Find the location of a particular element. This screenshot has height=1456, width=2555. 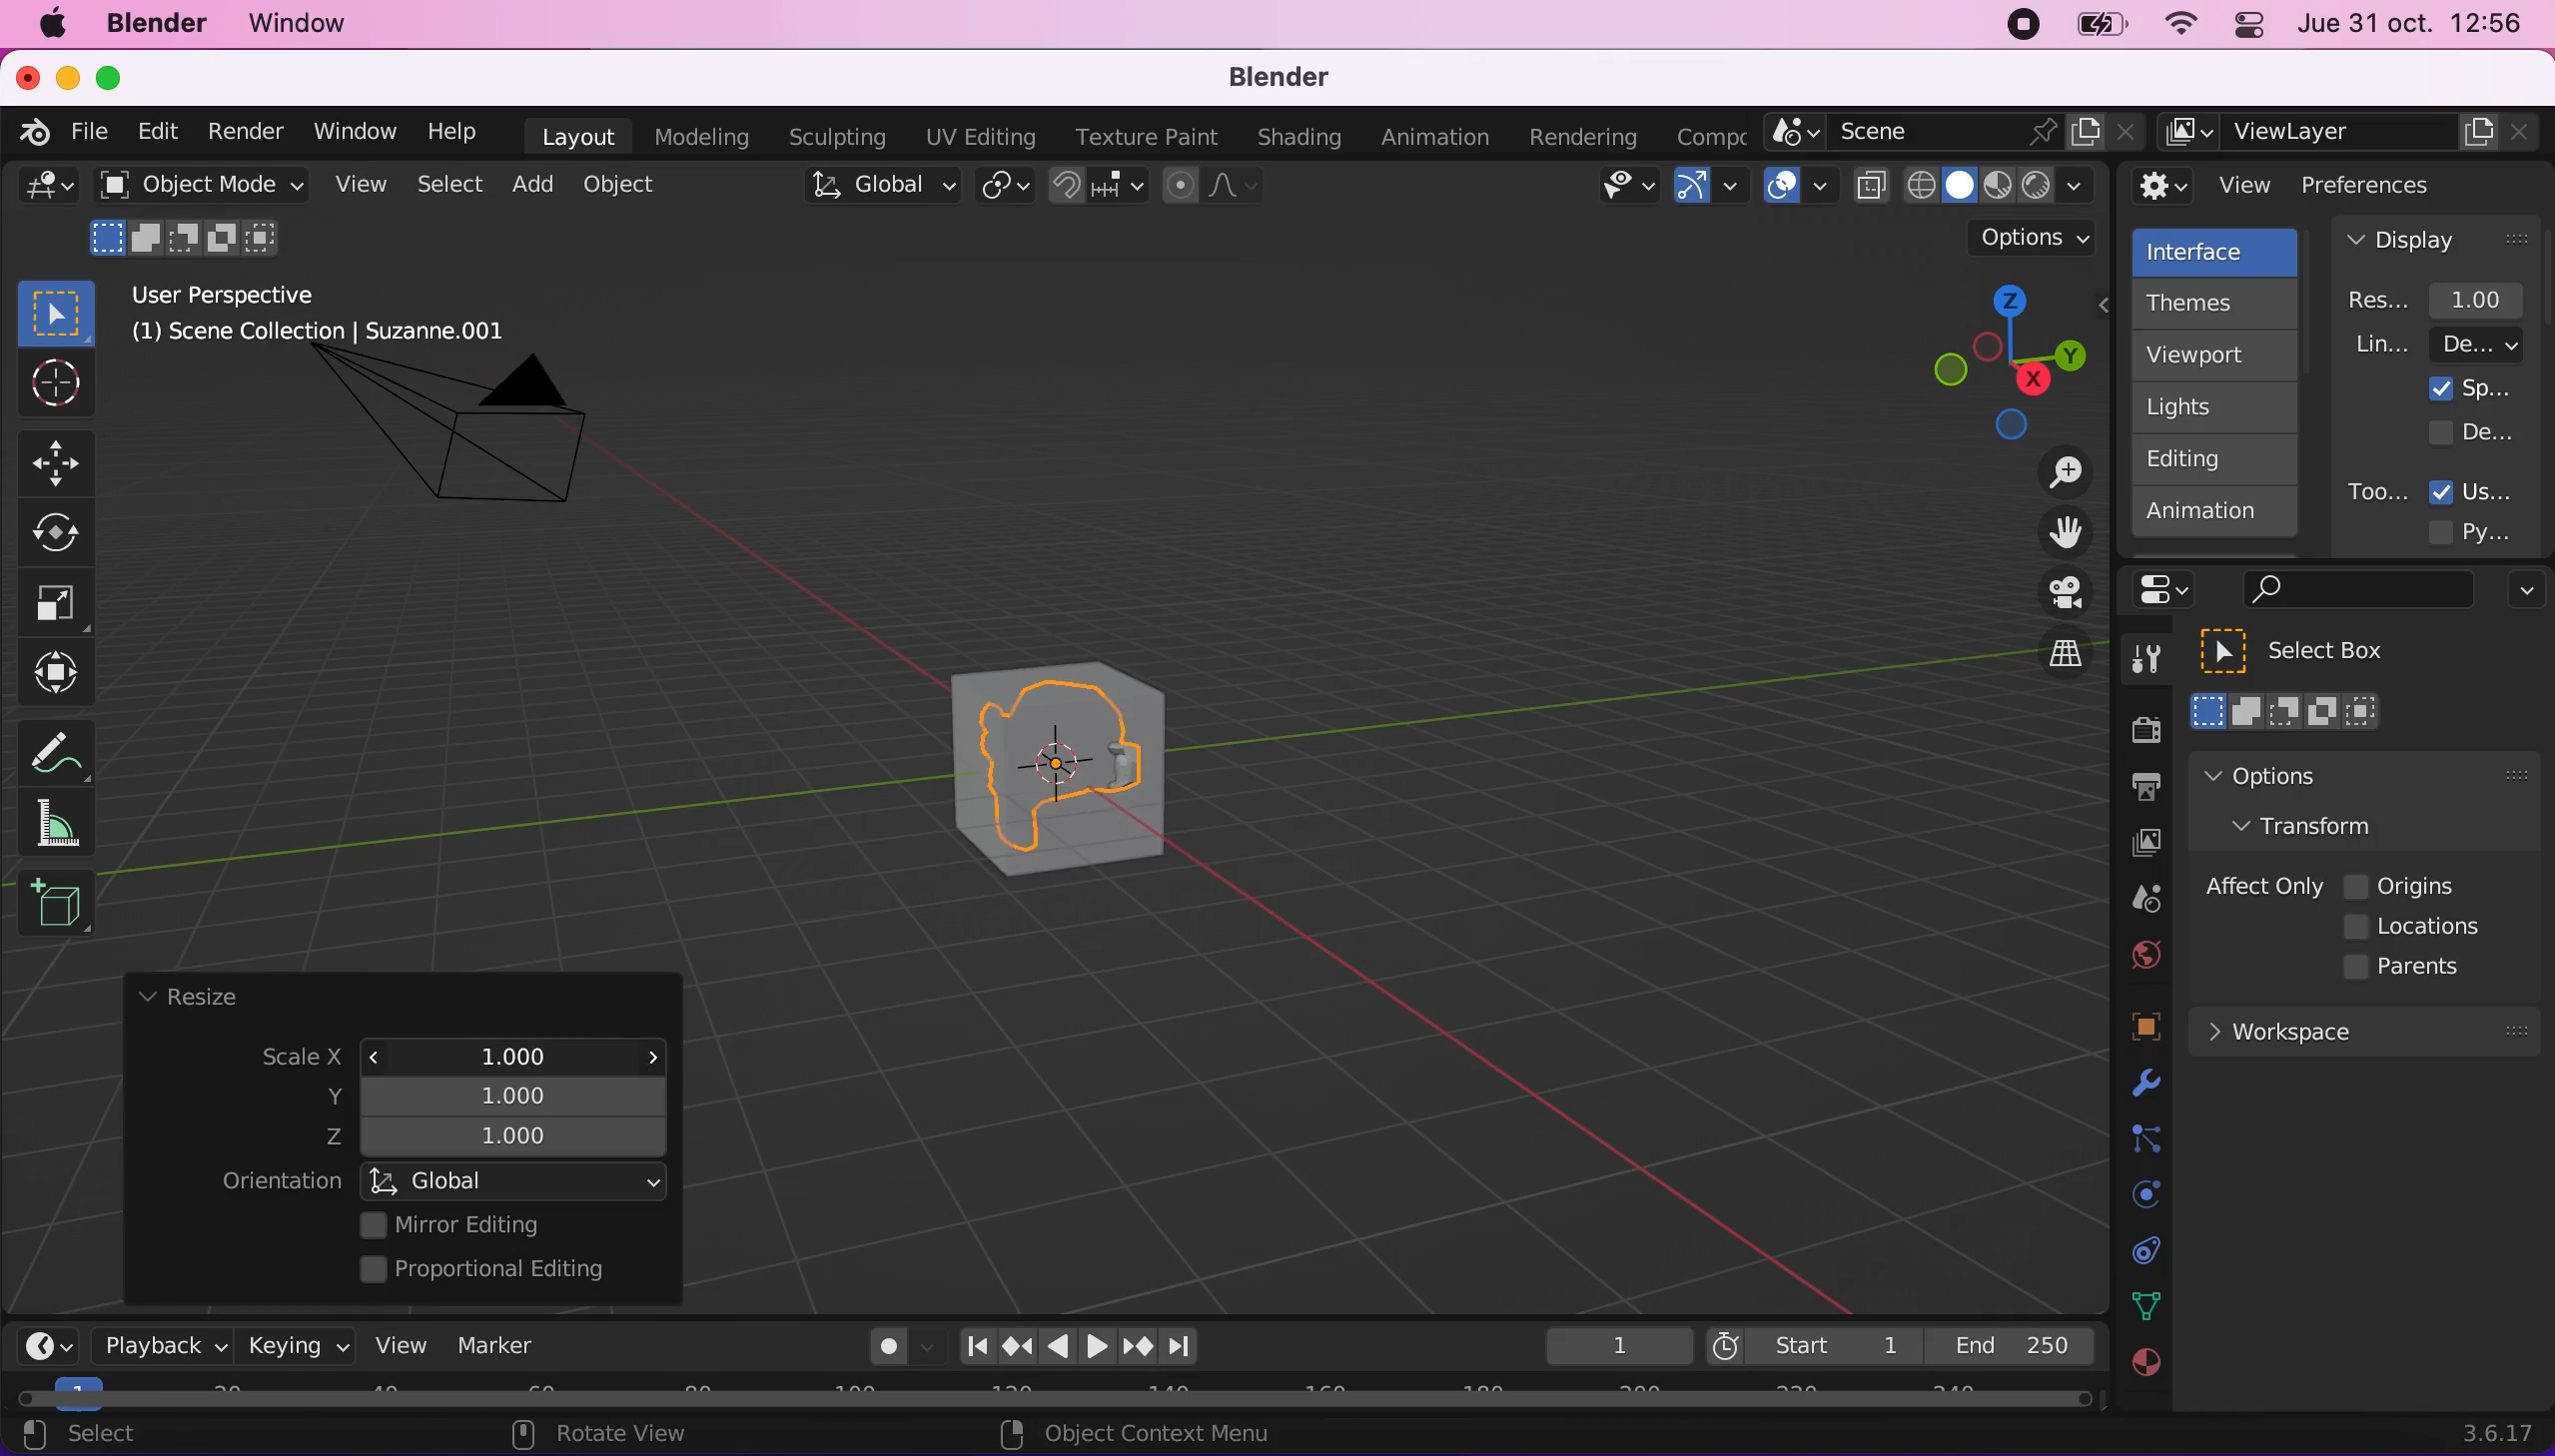

interface is located at coordinates (2218, 249).